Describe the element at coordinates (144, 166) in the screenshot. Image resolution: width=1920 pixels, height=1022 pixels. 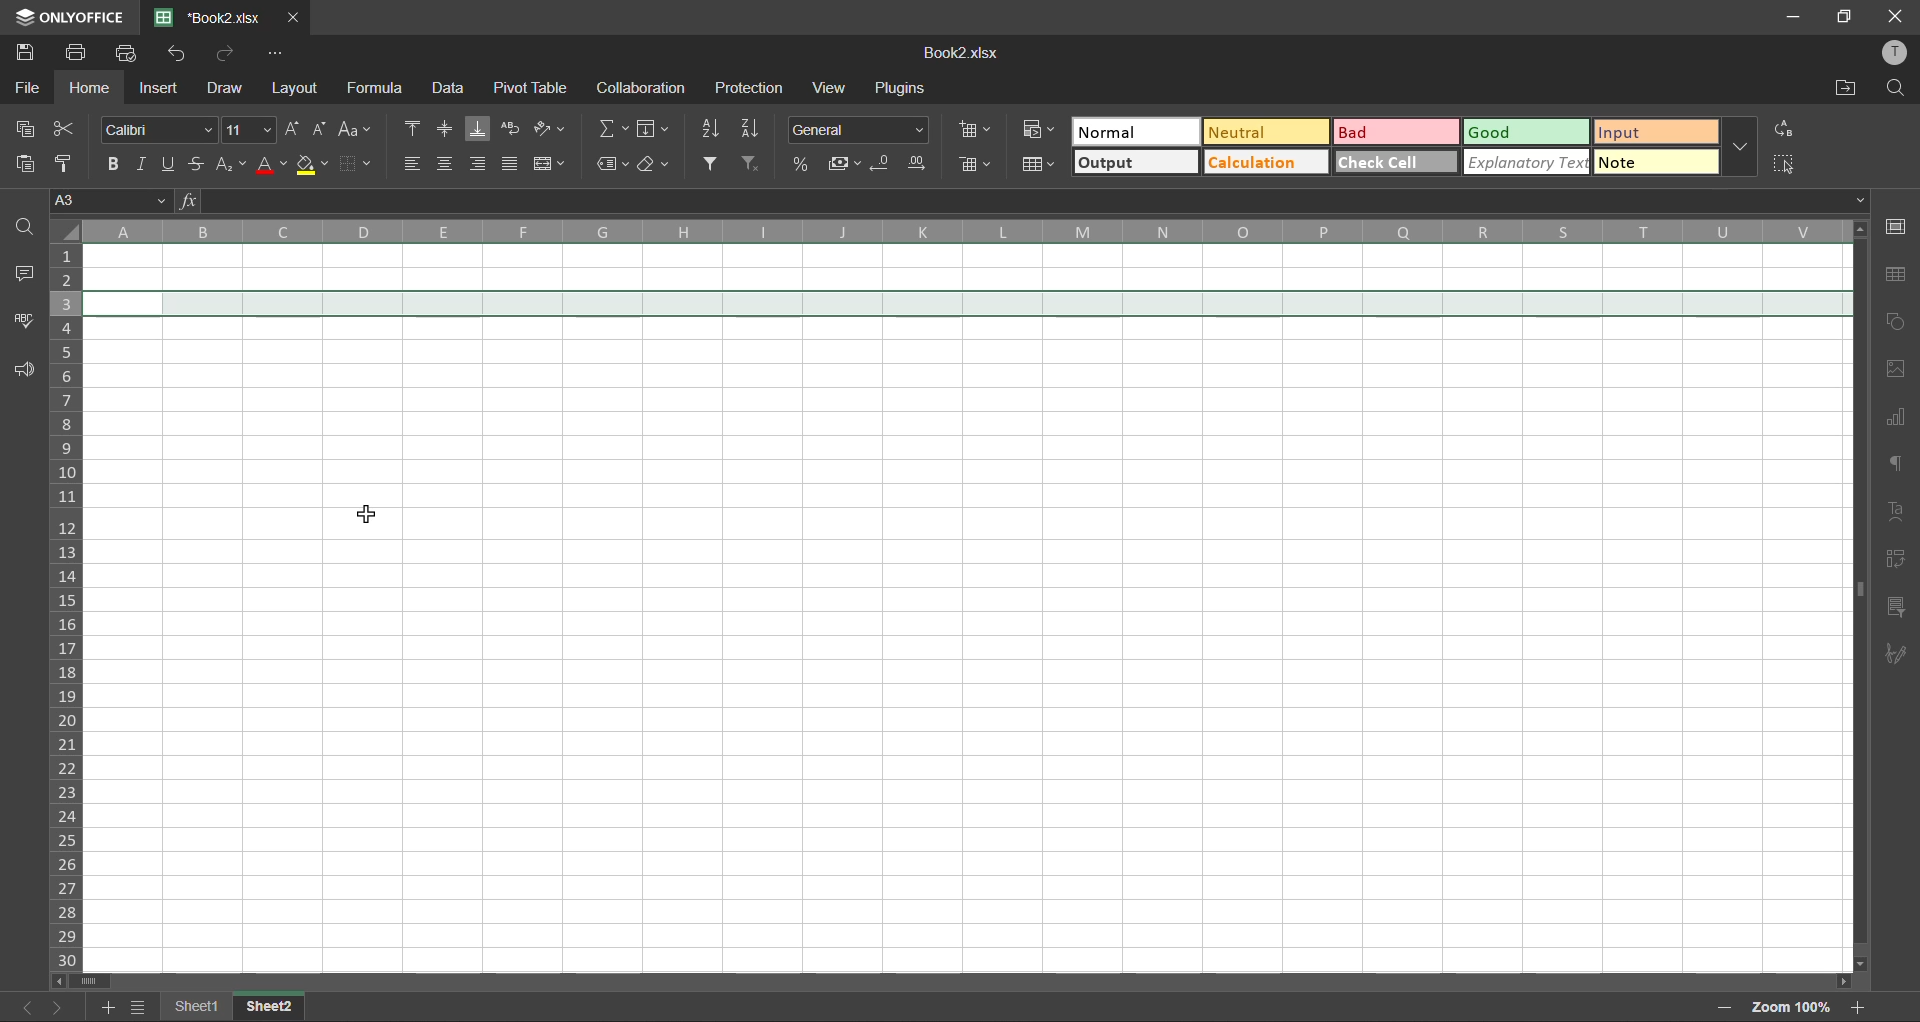
I see `italic` at that location.